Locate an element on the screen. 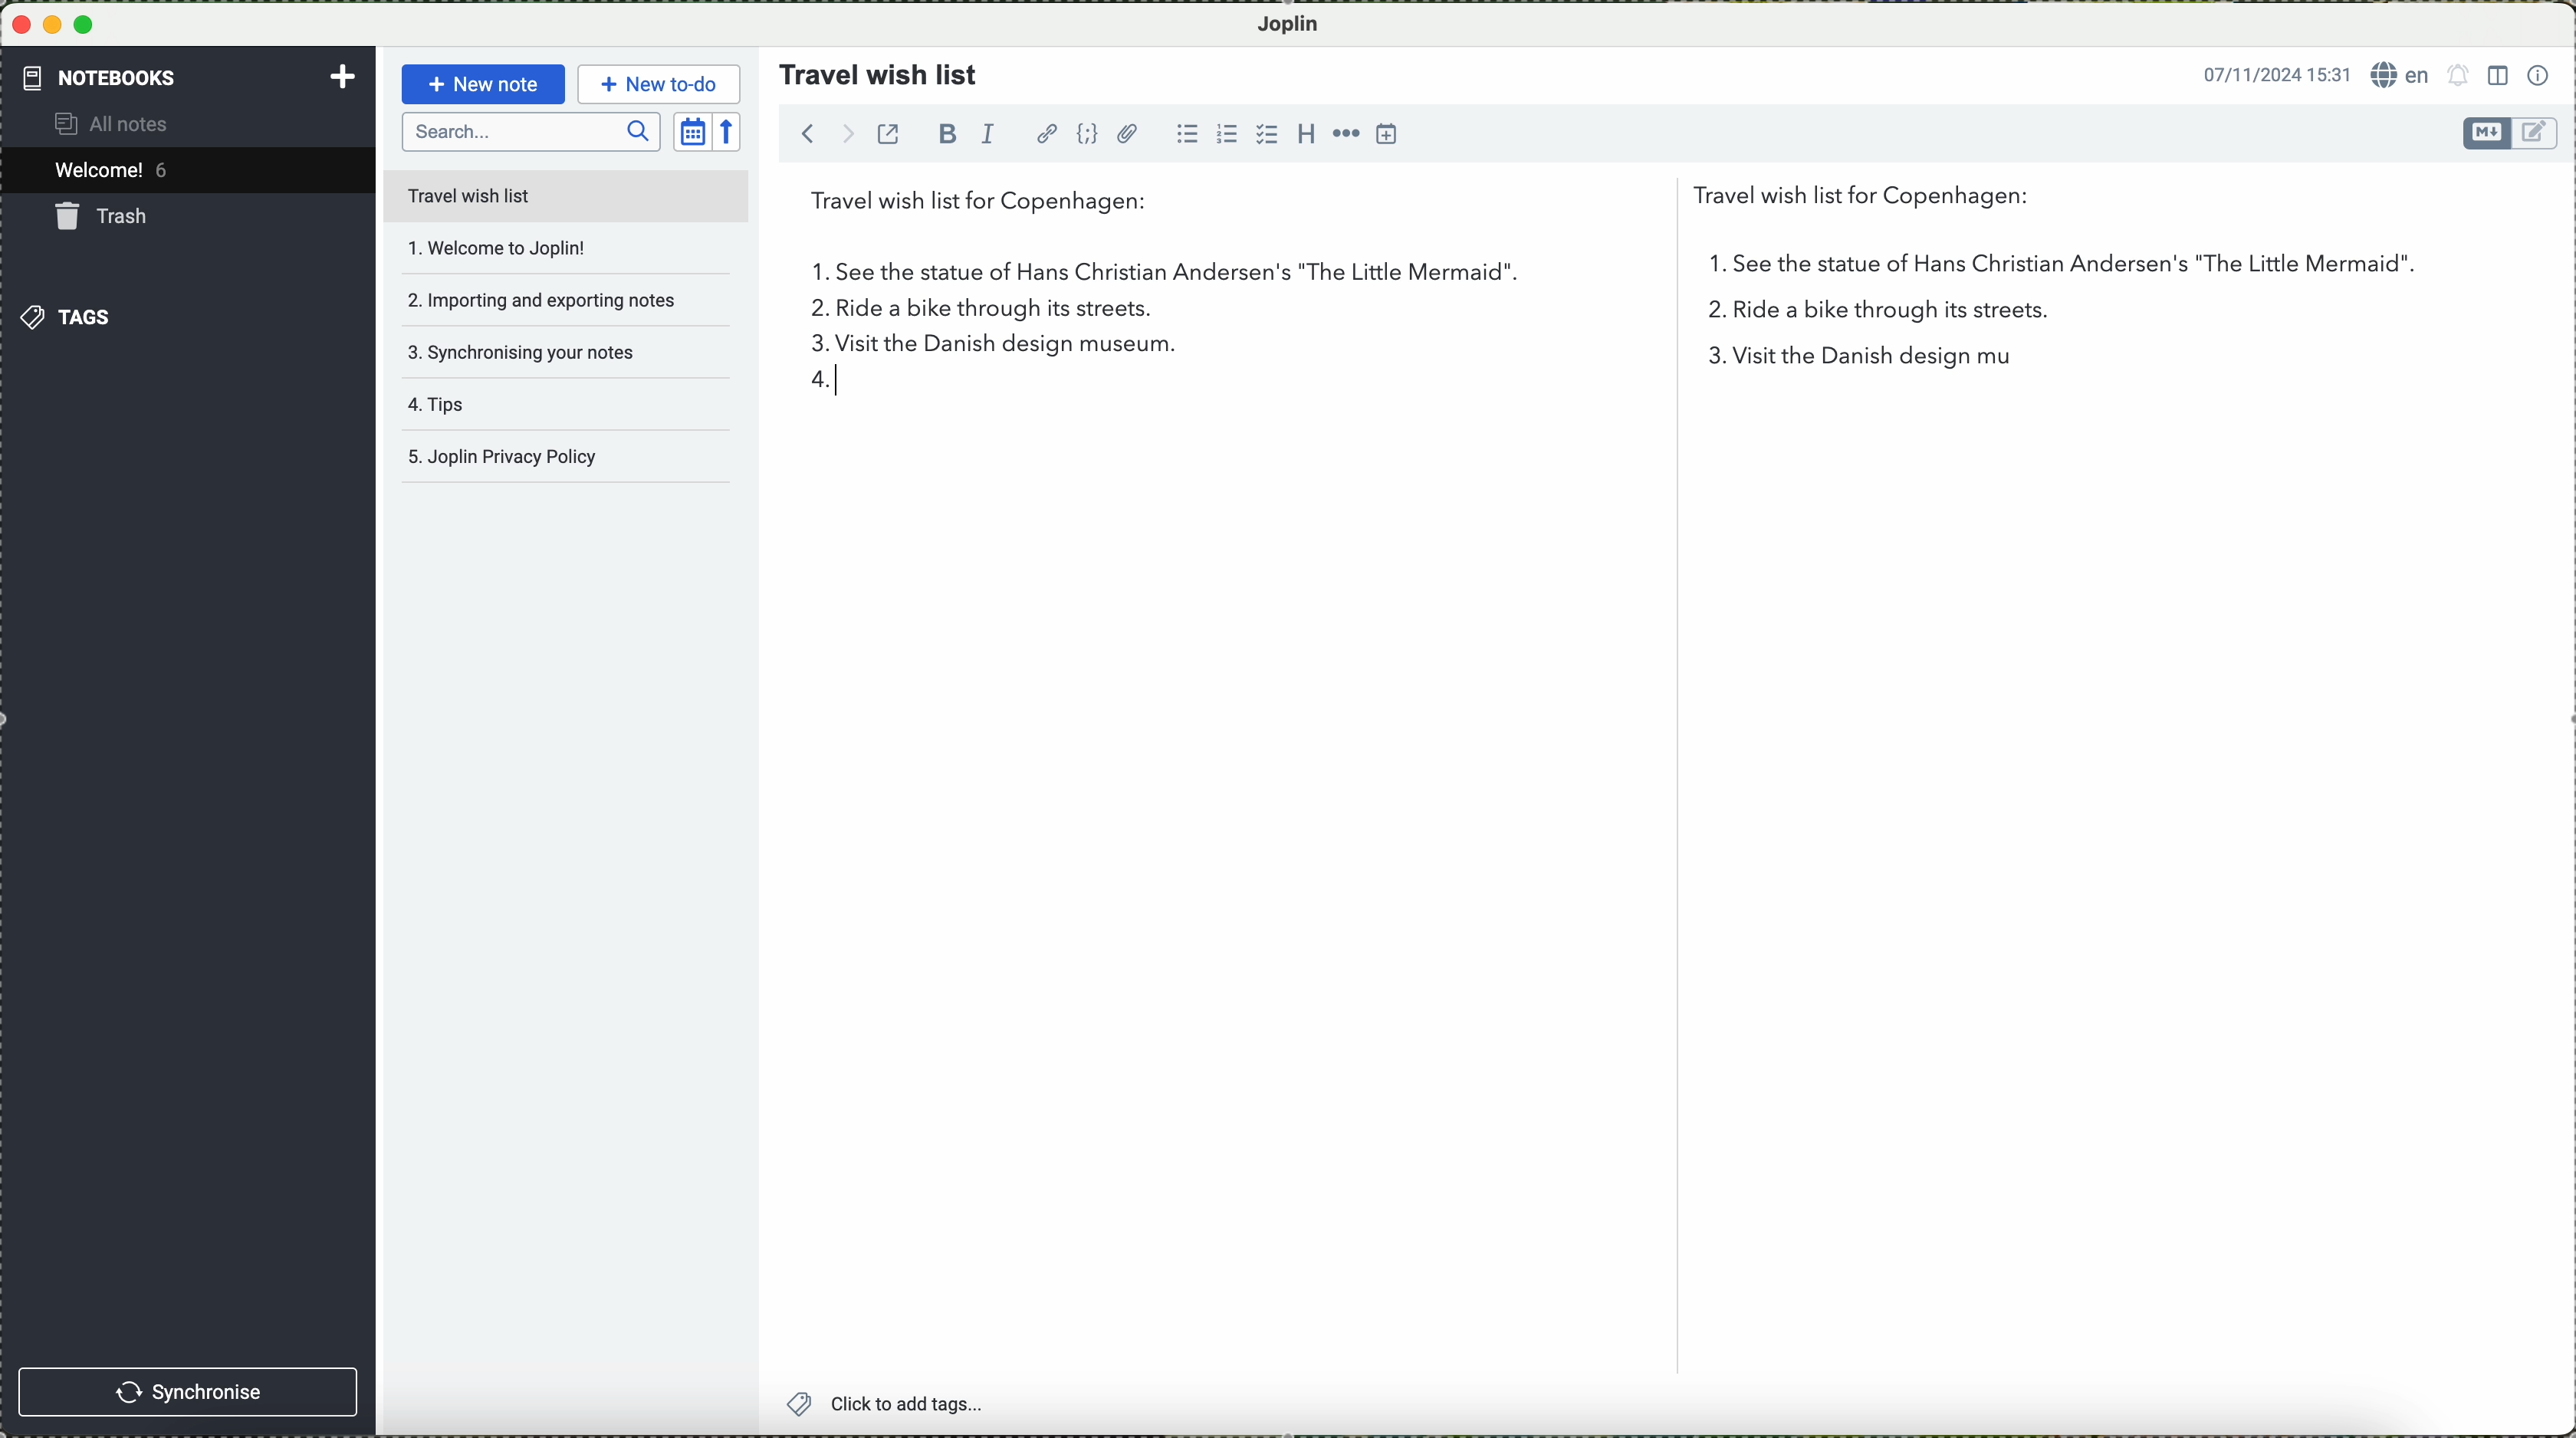 The width and height of the screenshot is (2576, 1438). language is located at coordinates (2401, 75).